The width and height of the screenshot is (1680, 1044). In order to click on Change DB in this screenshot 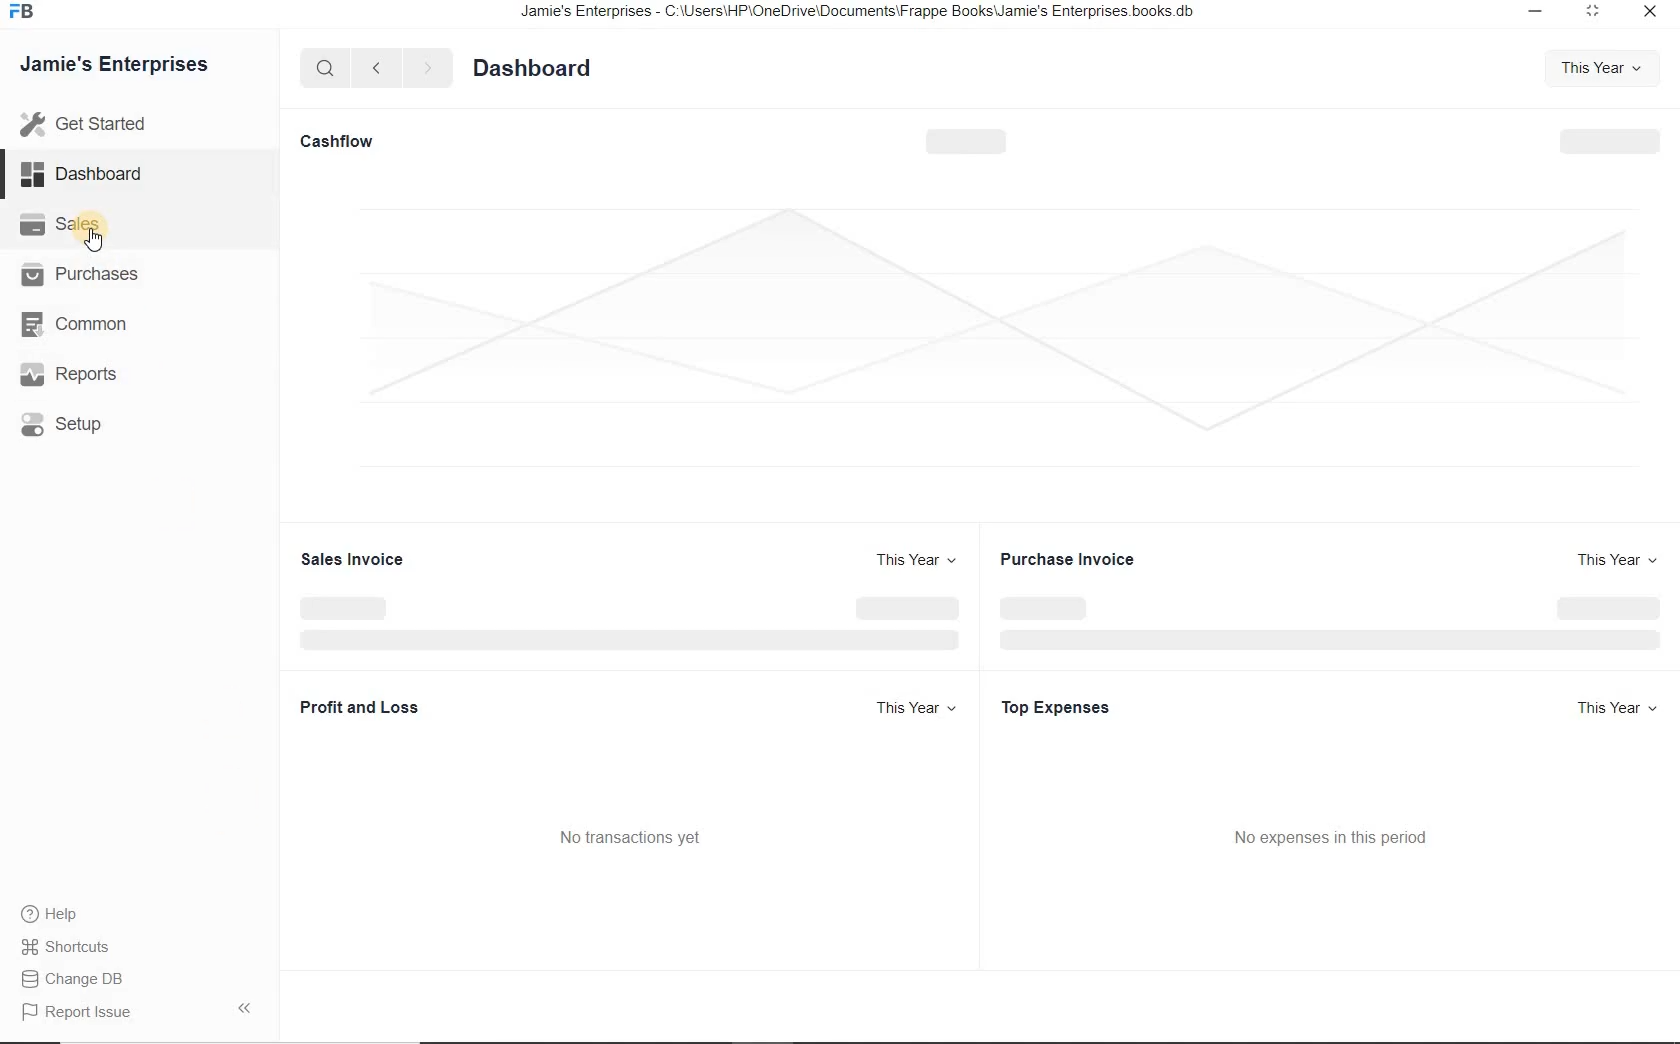, I will do `click(75, 978)`.